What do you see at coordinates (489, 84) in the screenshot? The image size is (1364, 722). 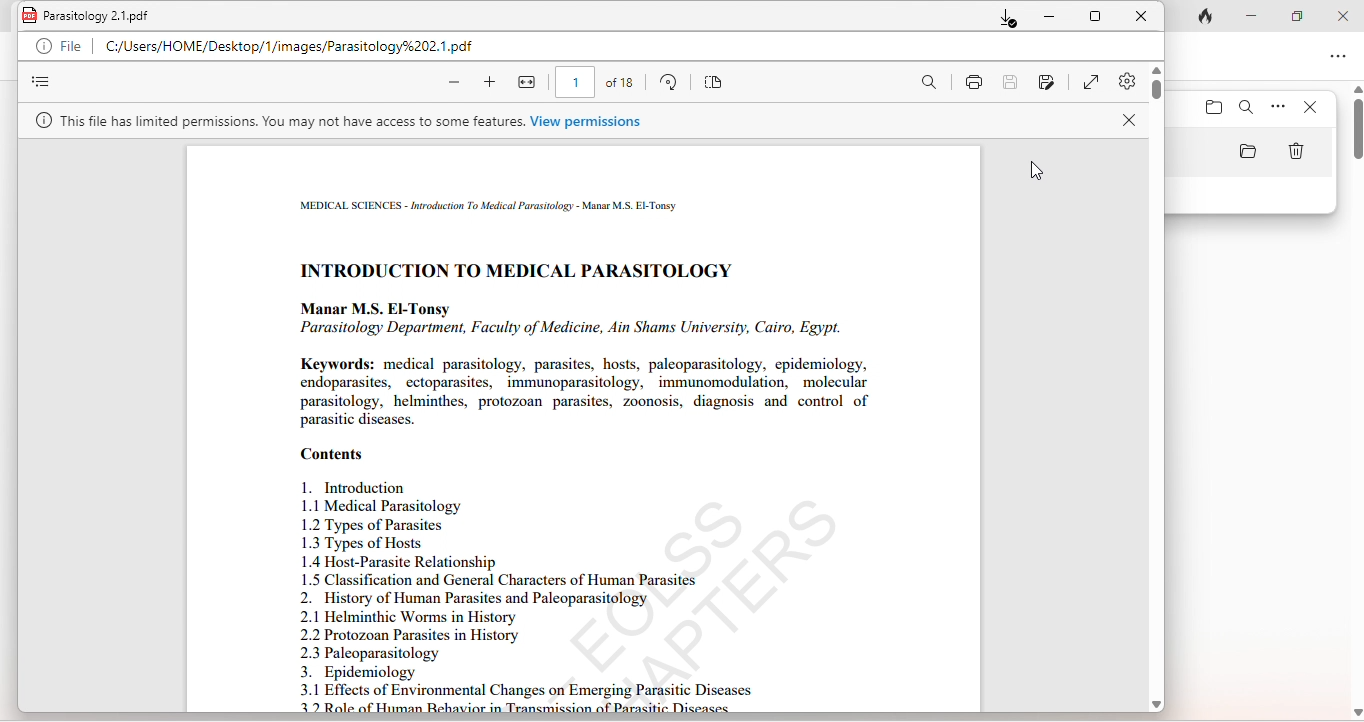 I see `zoom in` at bounding box center [489, 84].